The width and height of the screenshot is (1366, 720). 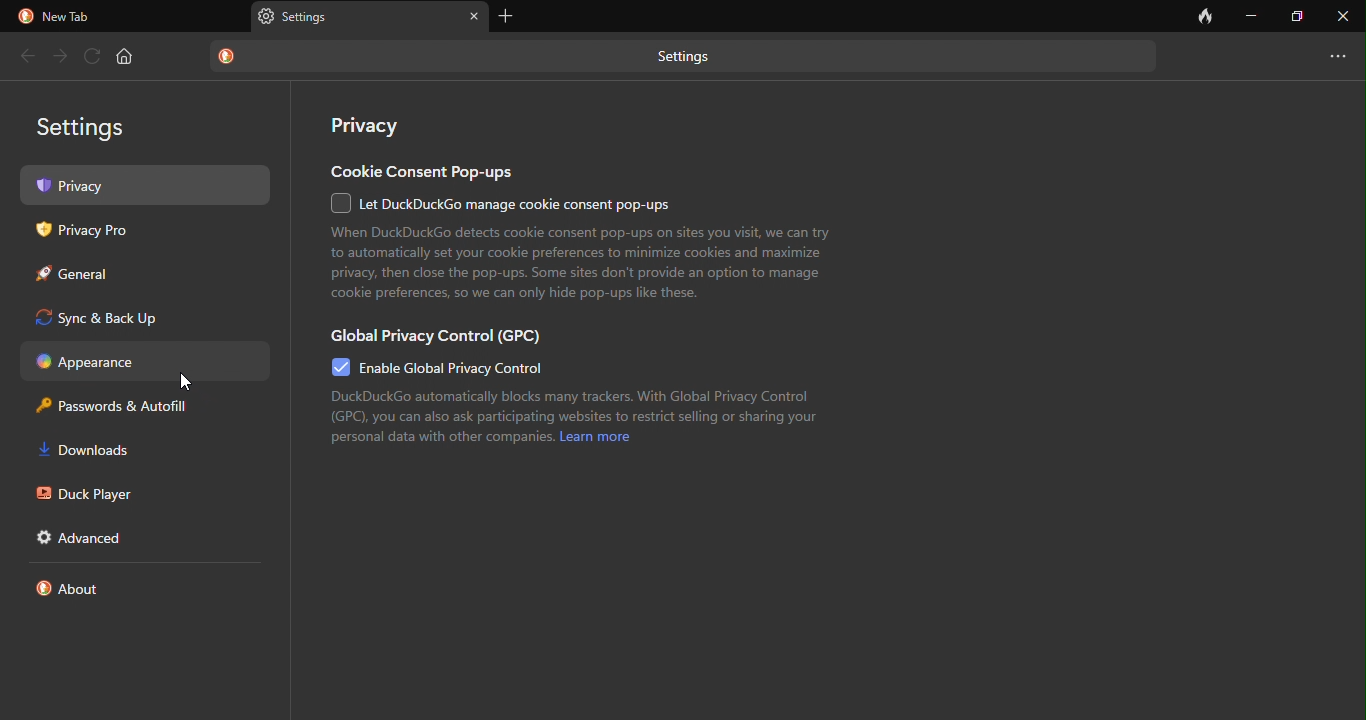 I want to click on add tab, so click(x=510, y=16).